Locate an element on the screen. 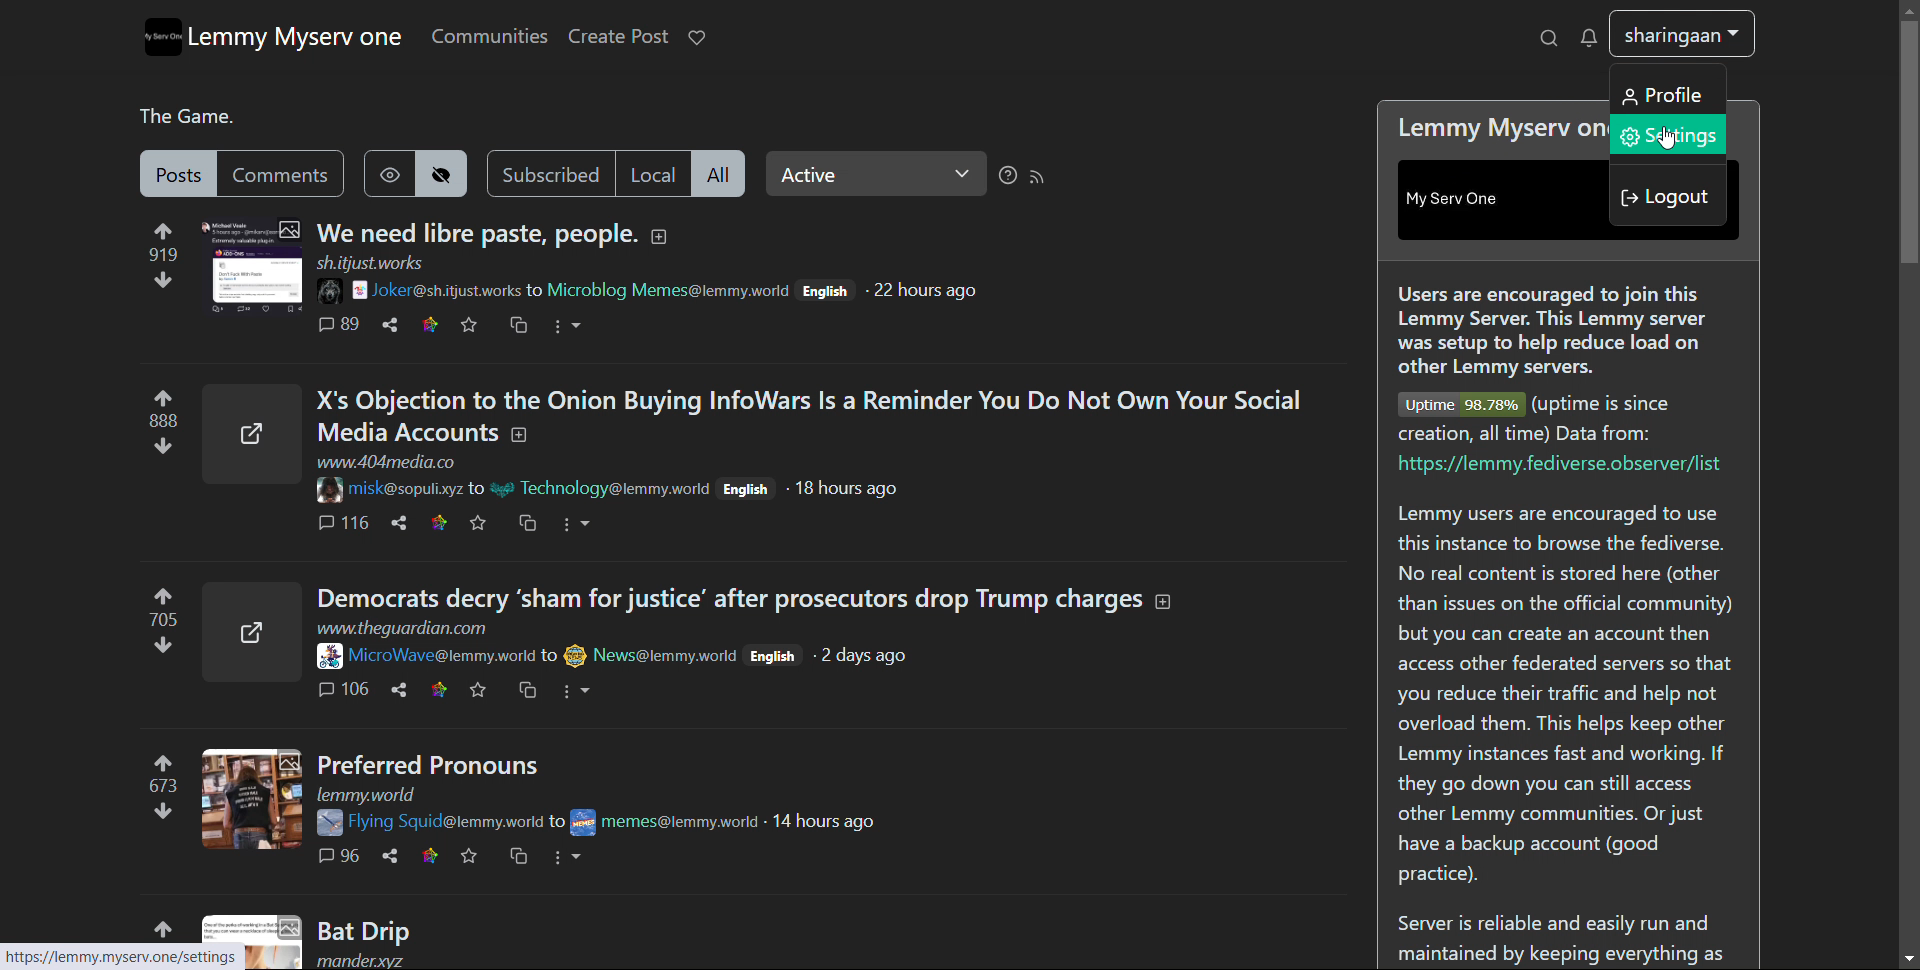 Image resolution: width=1920 pixels, height=970 pixels. cross post is located at coordinates (535, 689).